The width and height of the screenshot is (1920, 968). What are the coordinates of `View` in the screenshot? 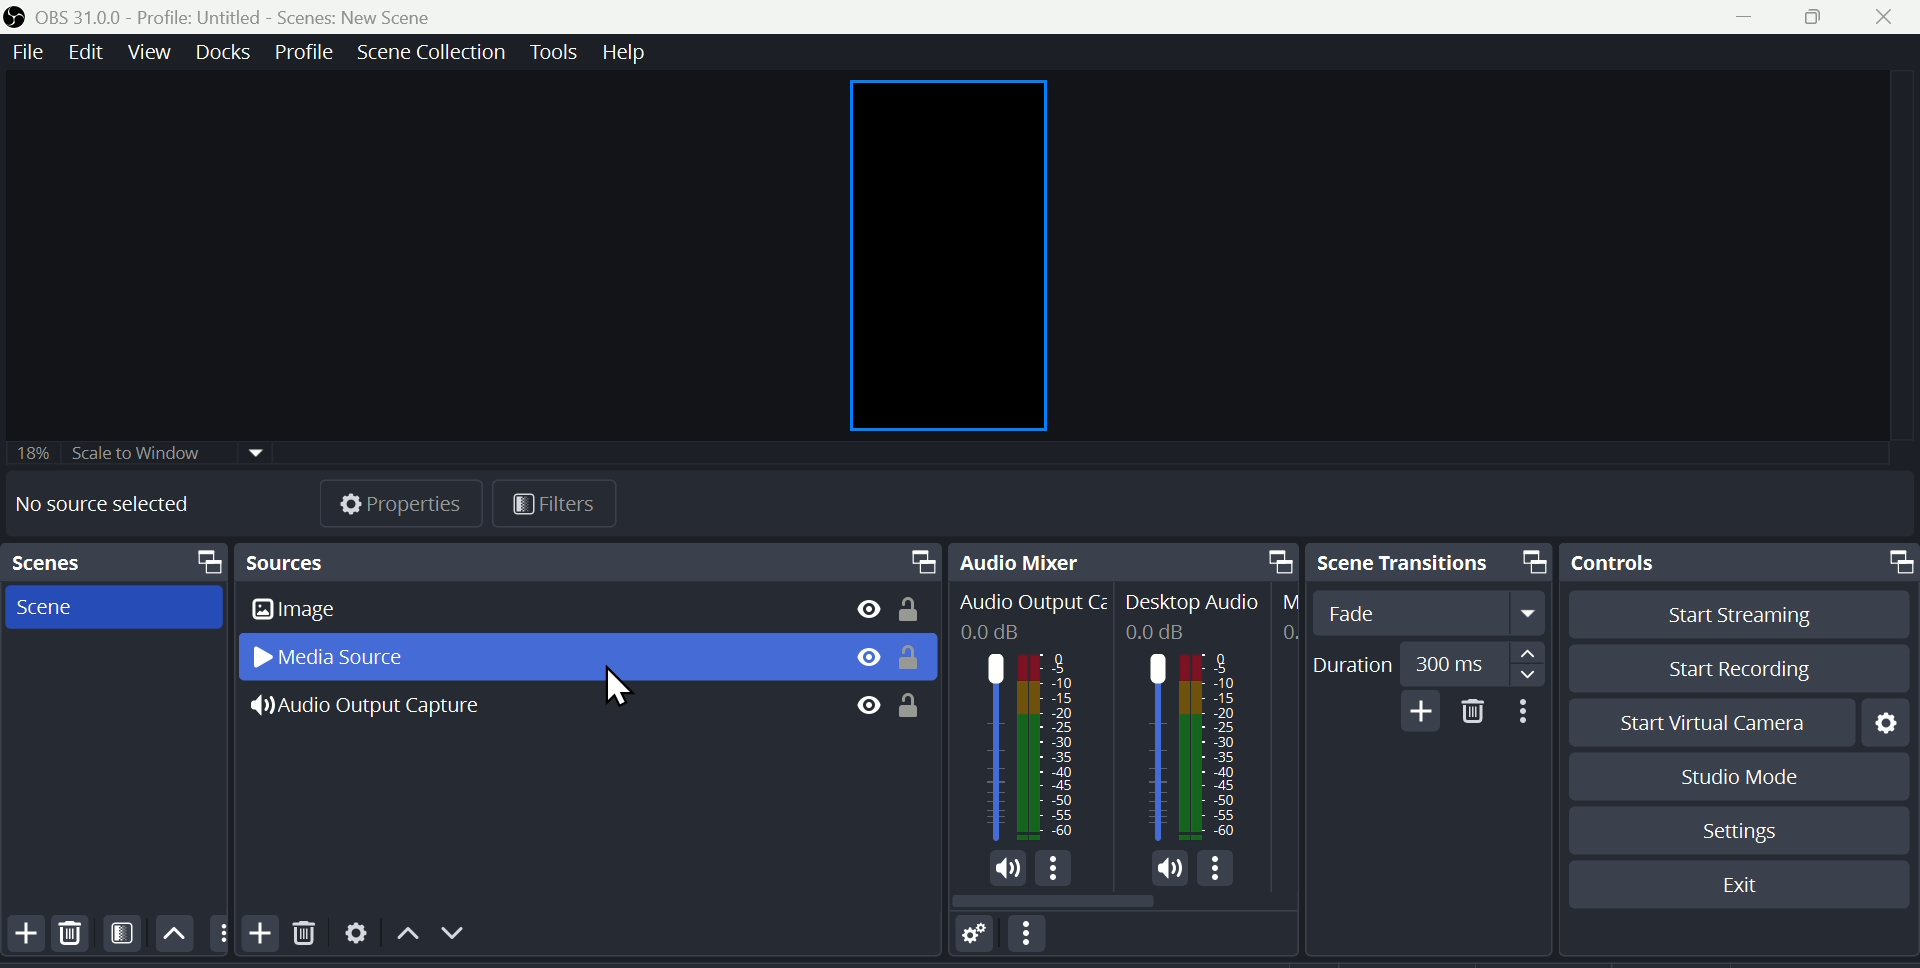 It's located at (149, 51).